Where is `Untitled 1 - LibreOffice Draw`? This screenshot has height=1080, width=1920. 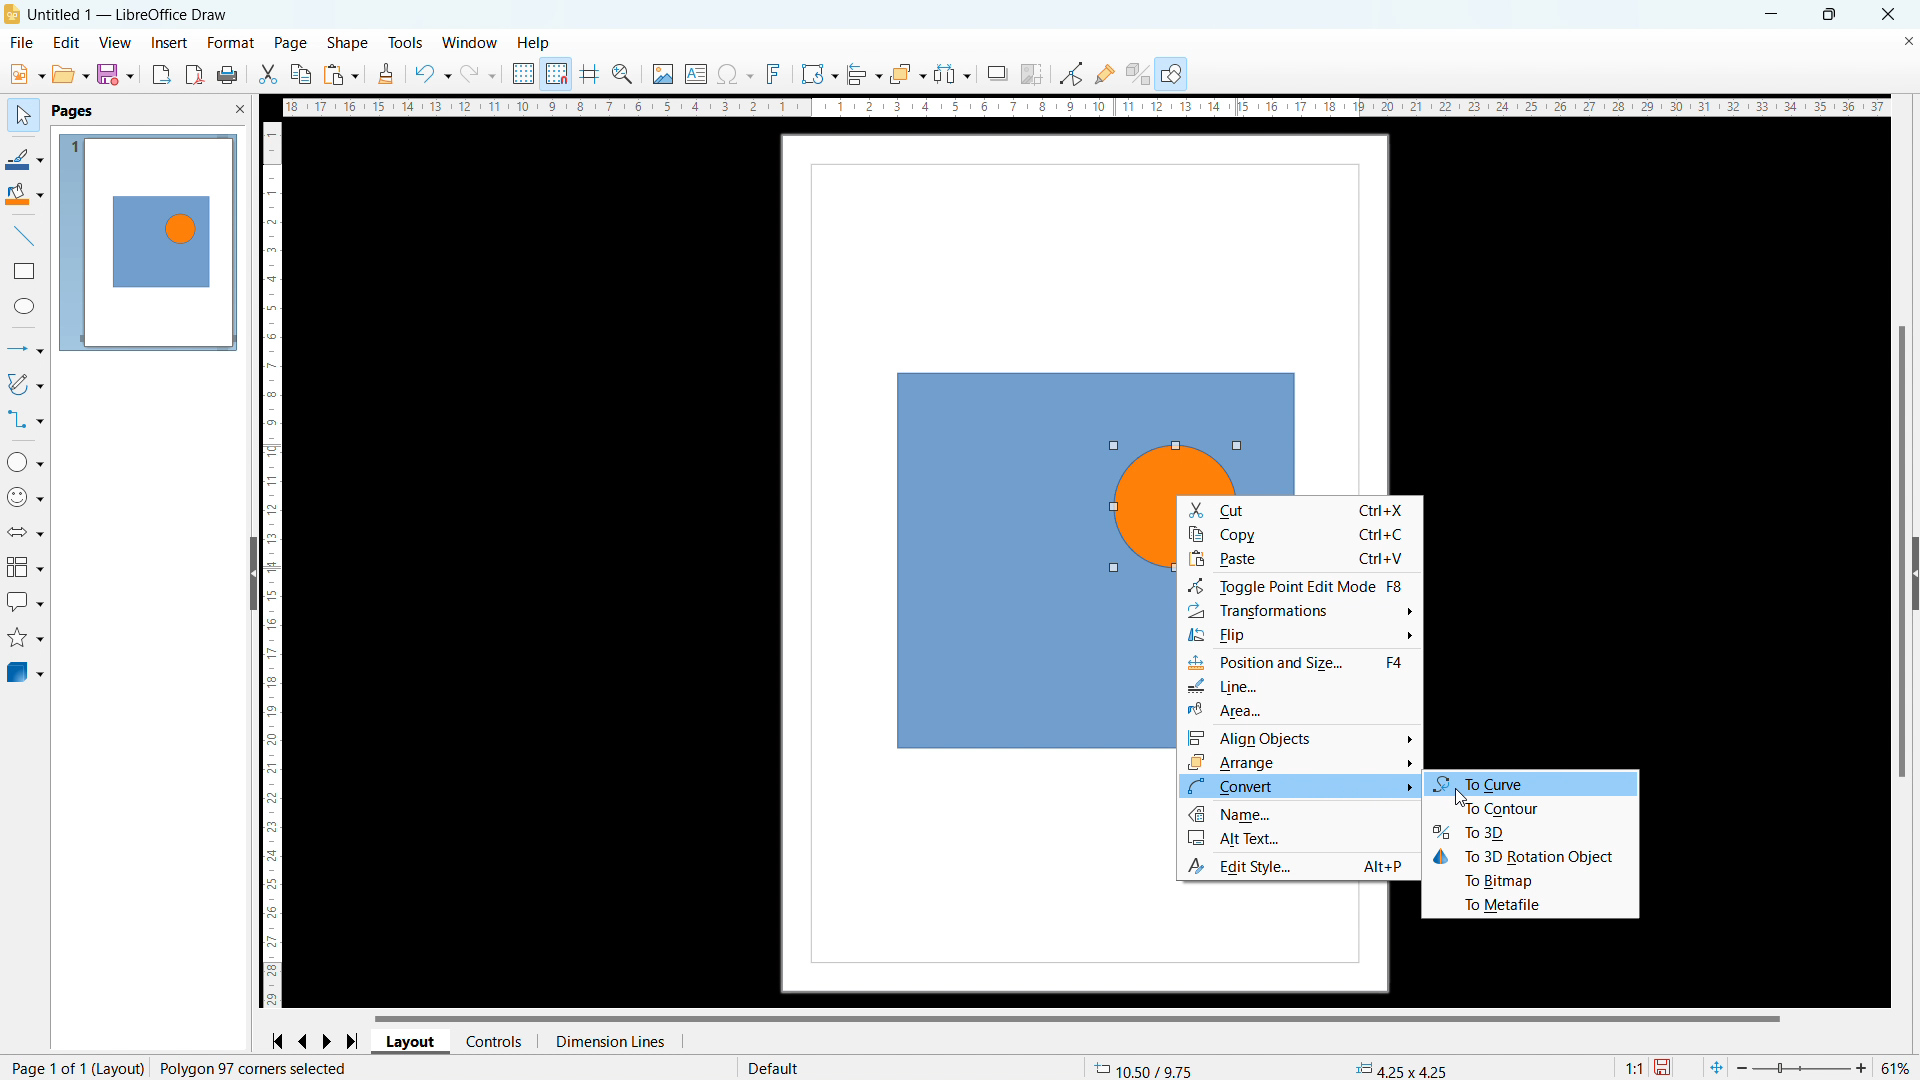
Untitled 1 - LibreOffice Draw is located at coordinates (129, 14).